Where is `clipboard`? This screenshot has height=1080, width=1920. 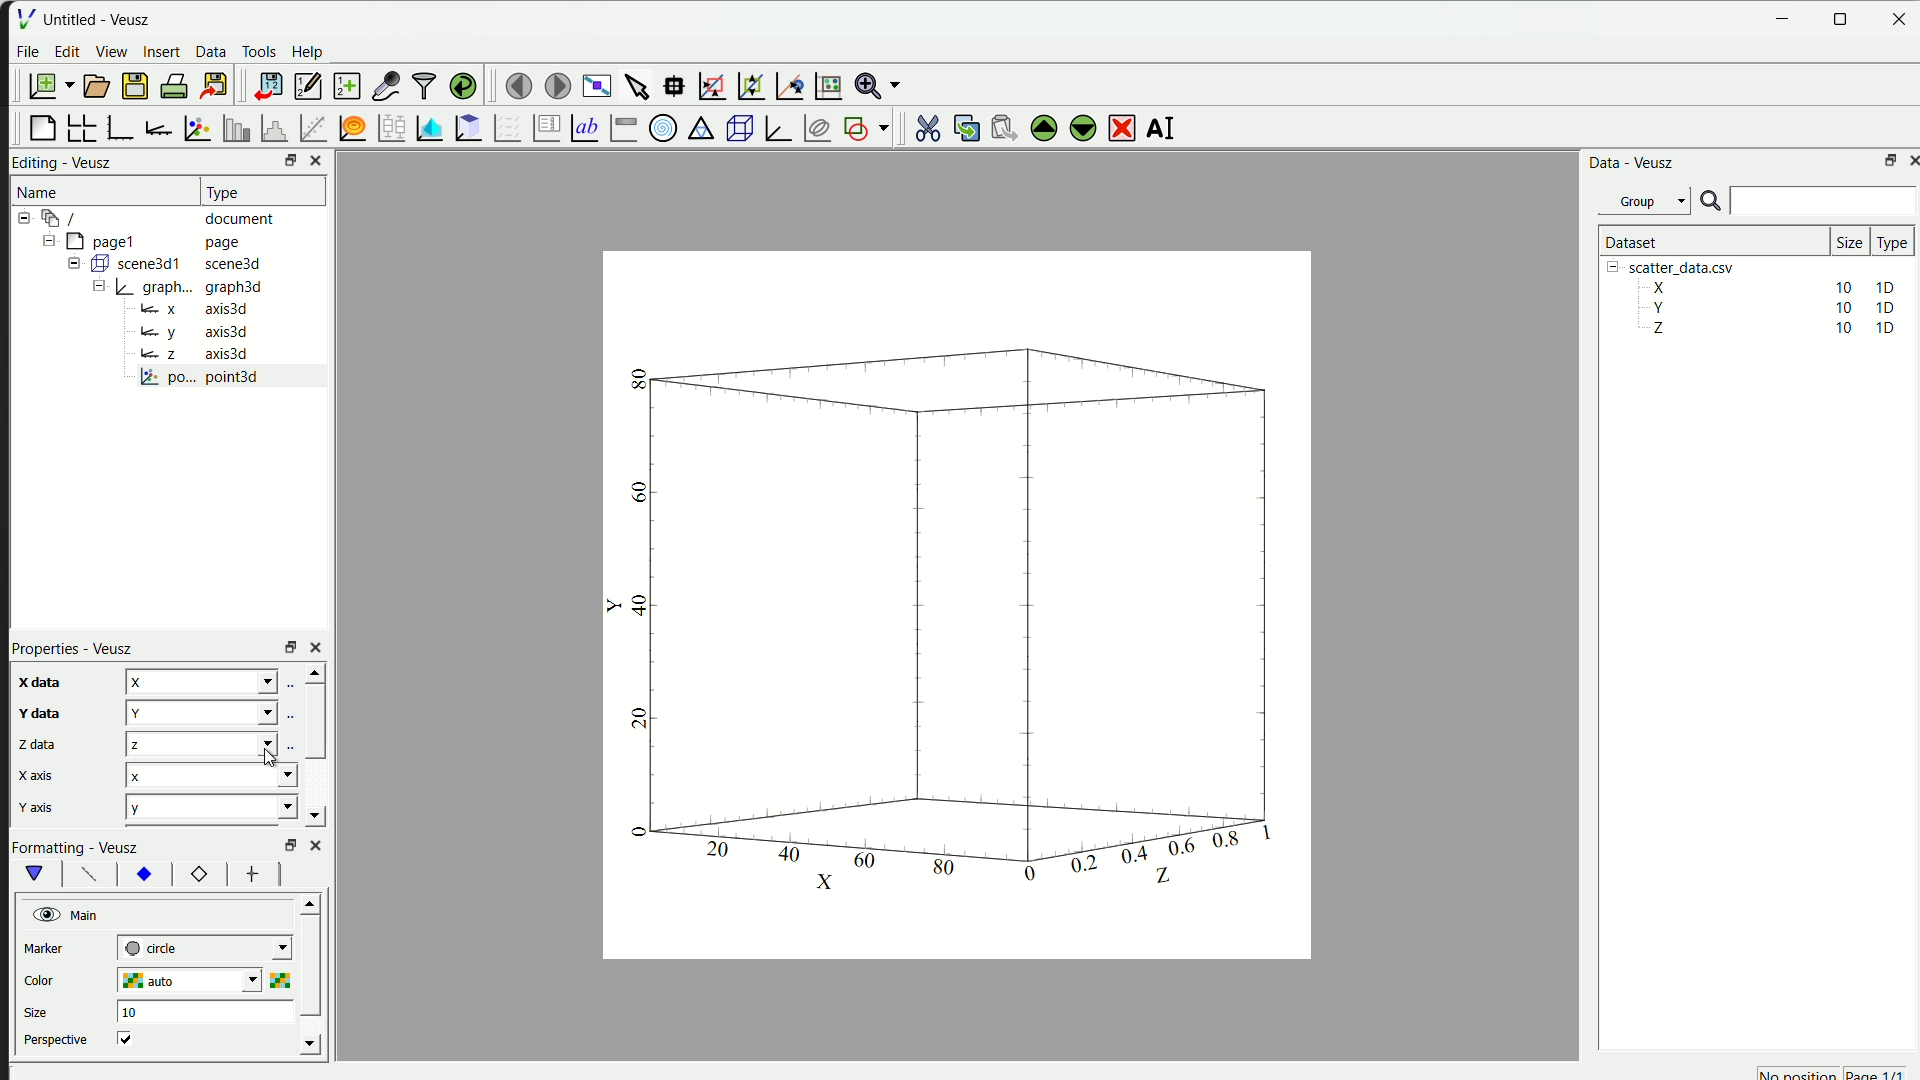
clipboard is located at coordinates (466, 128).